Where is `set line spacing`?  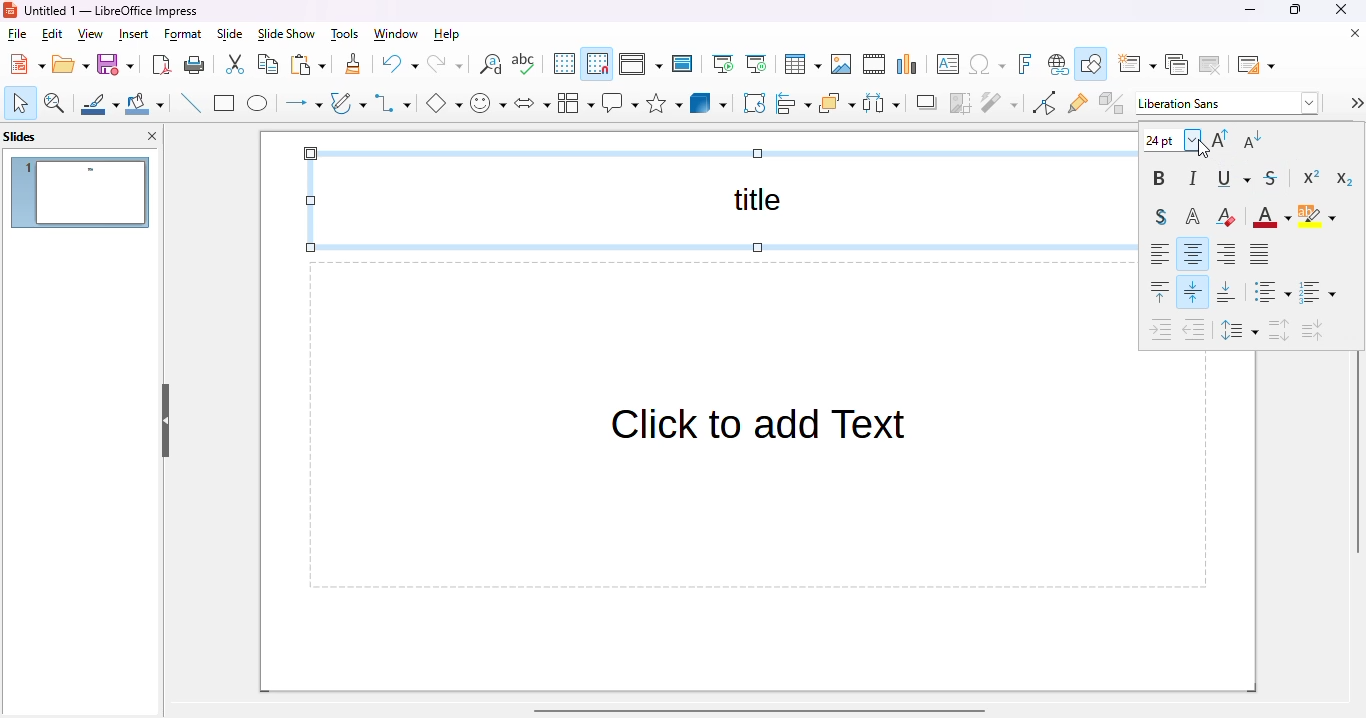
set line spacing is located at coordinates (1239, 331).